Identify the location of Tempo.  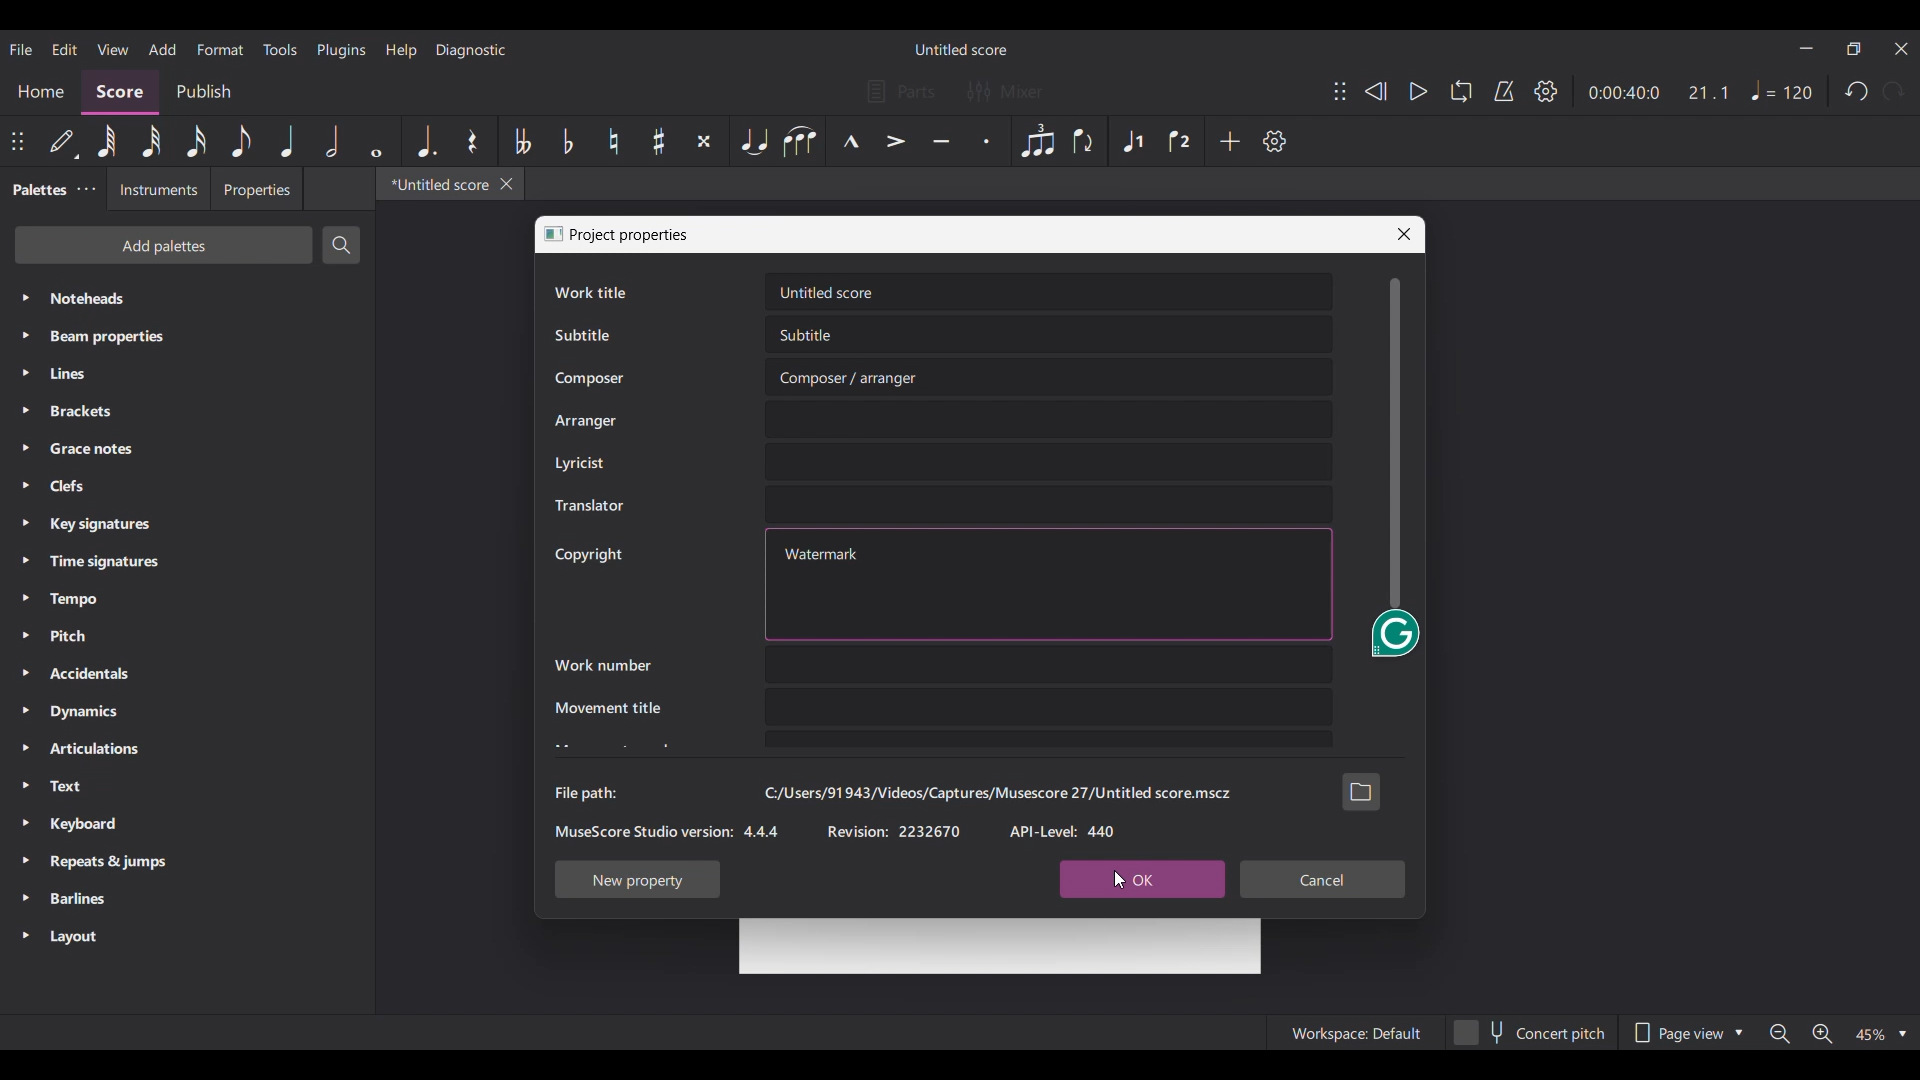
(1783, 90).